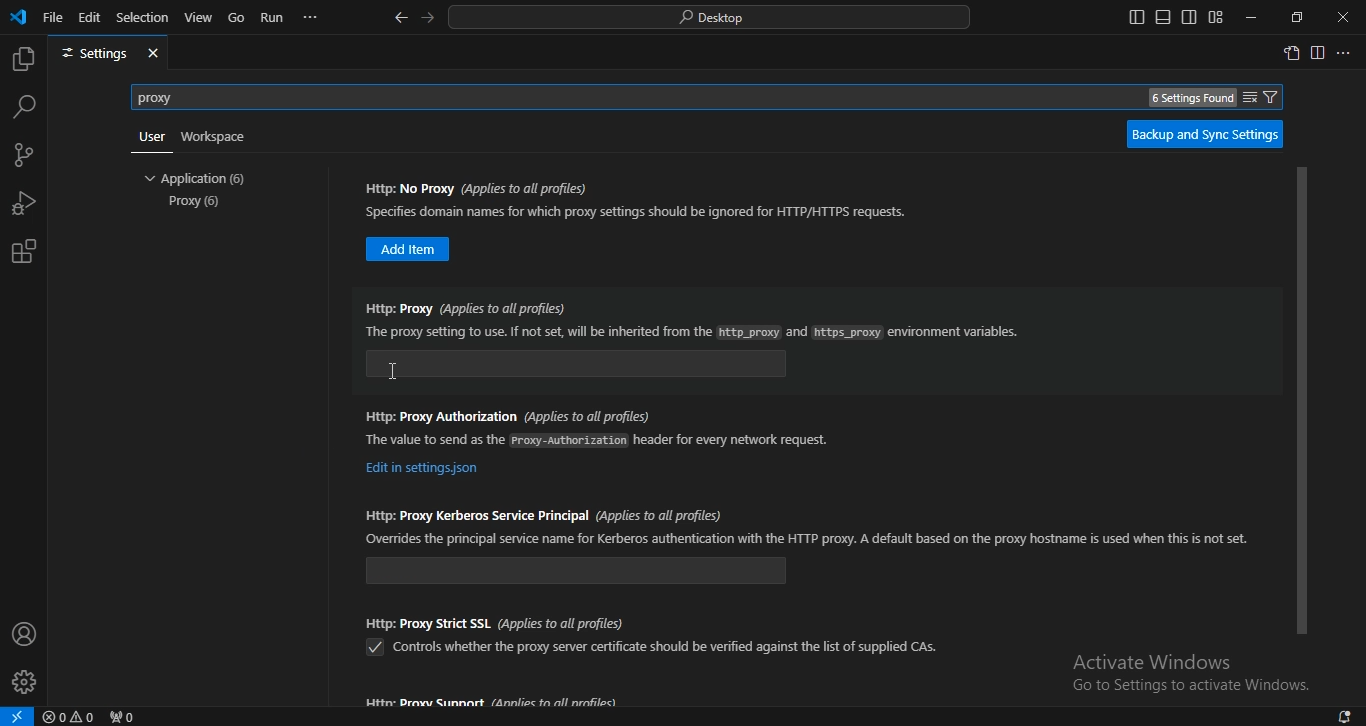 The width and height of the screenshot is (1366, 726). What do you see at coordinates (1337, 714) in the screenshot?
I see `1 new notification` at bounding box center [1337, 714].